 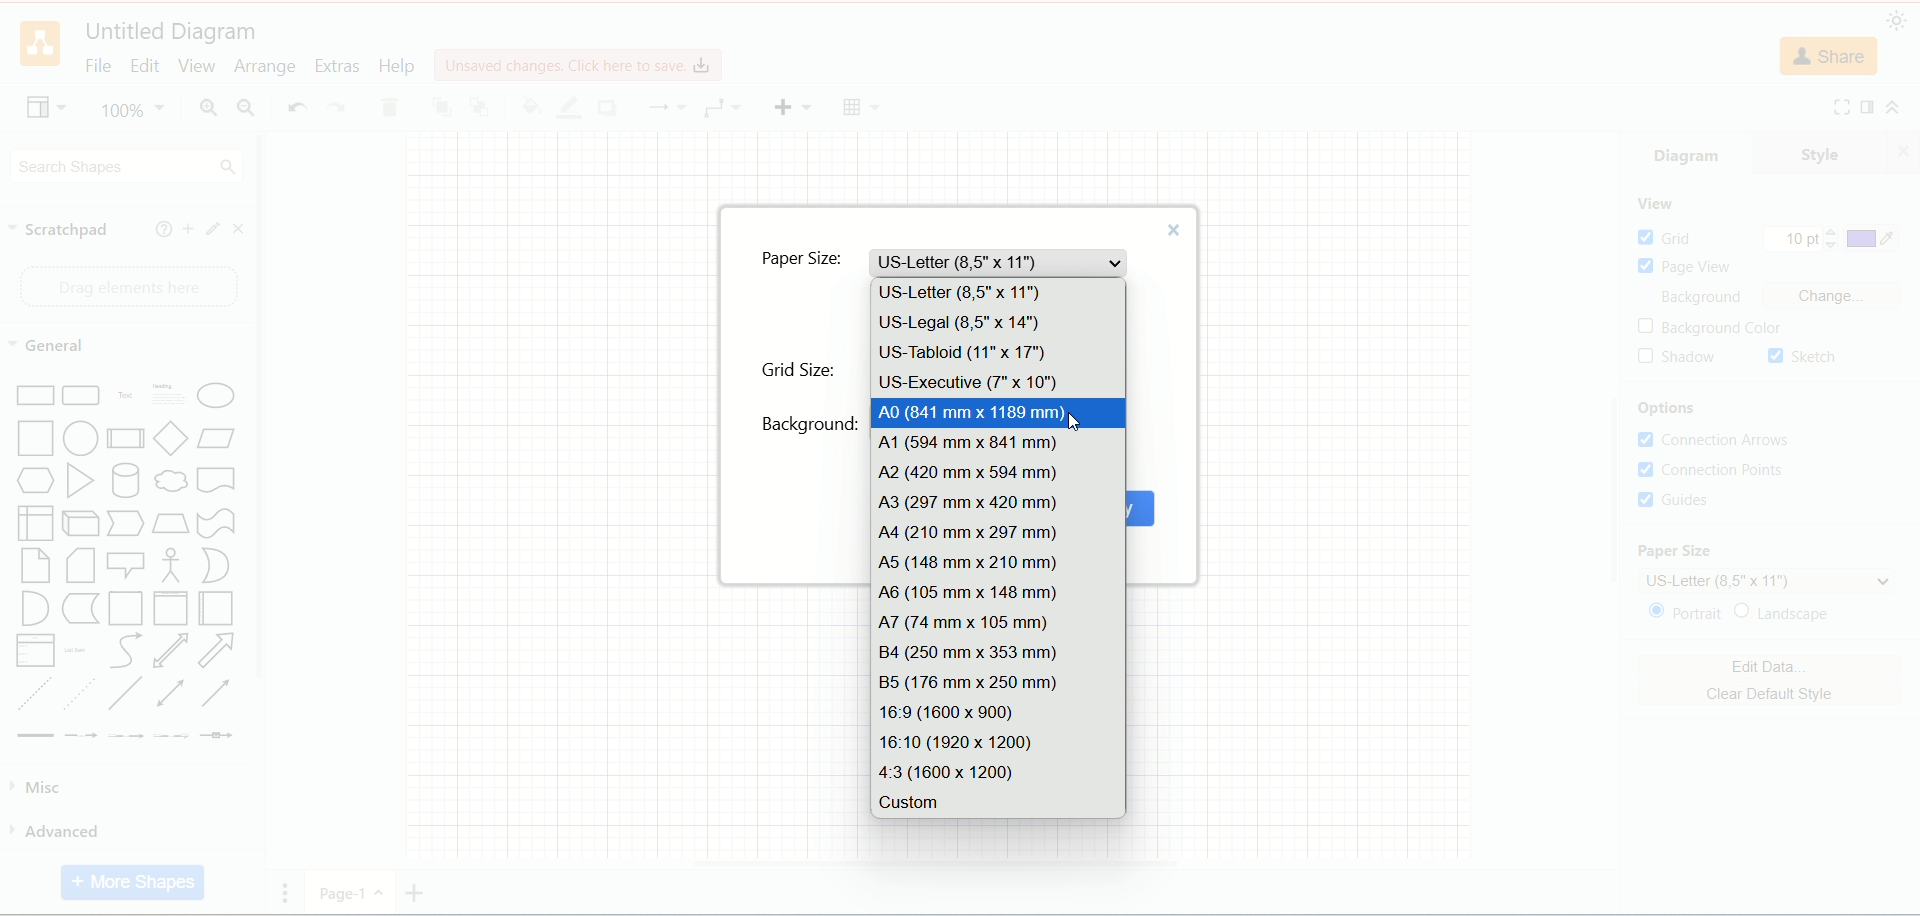 What do you see at coordinates (566, 107) in the screenshot?
I see `line color` at bounding box center [566, 107].